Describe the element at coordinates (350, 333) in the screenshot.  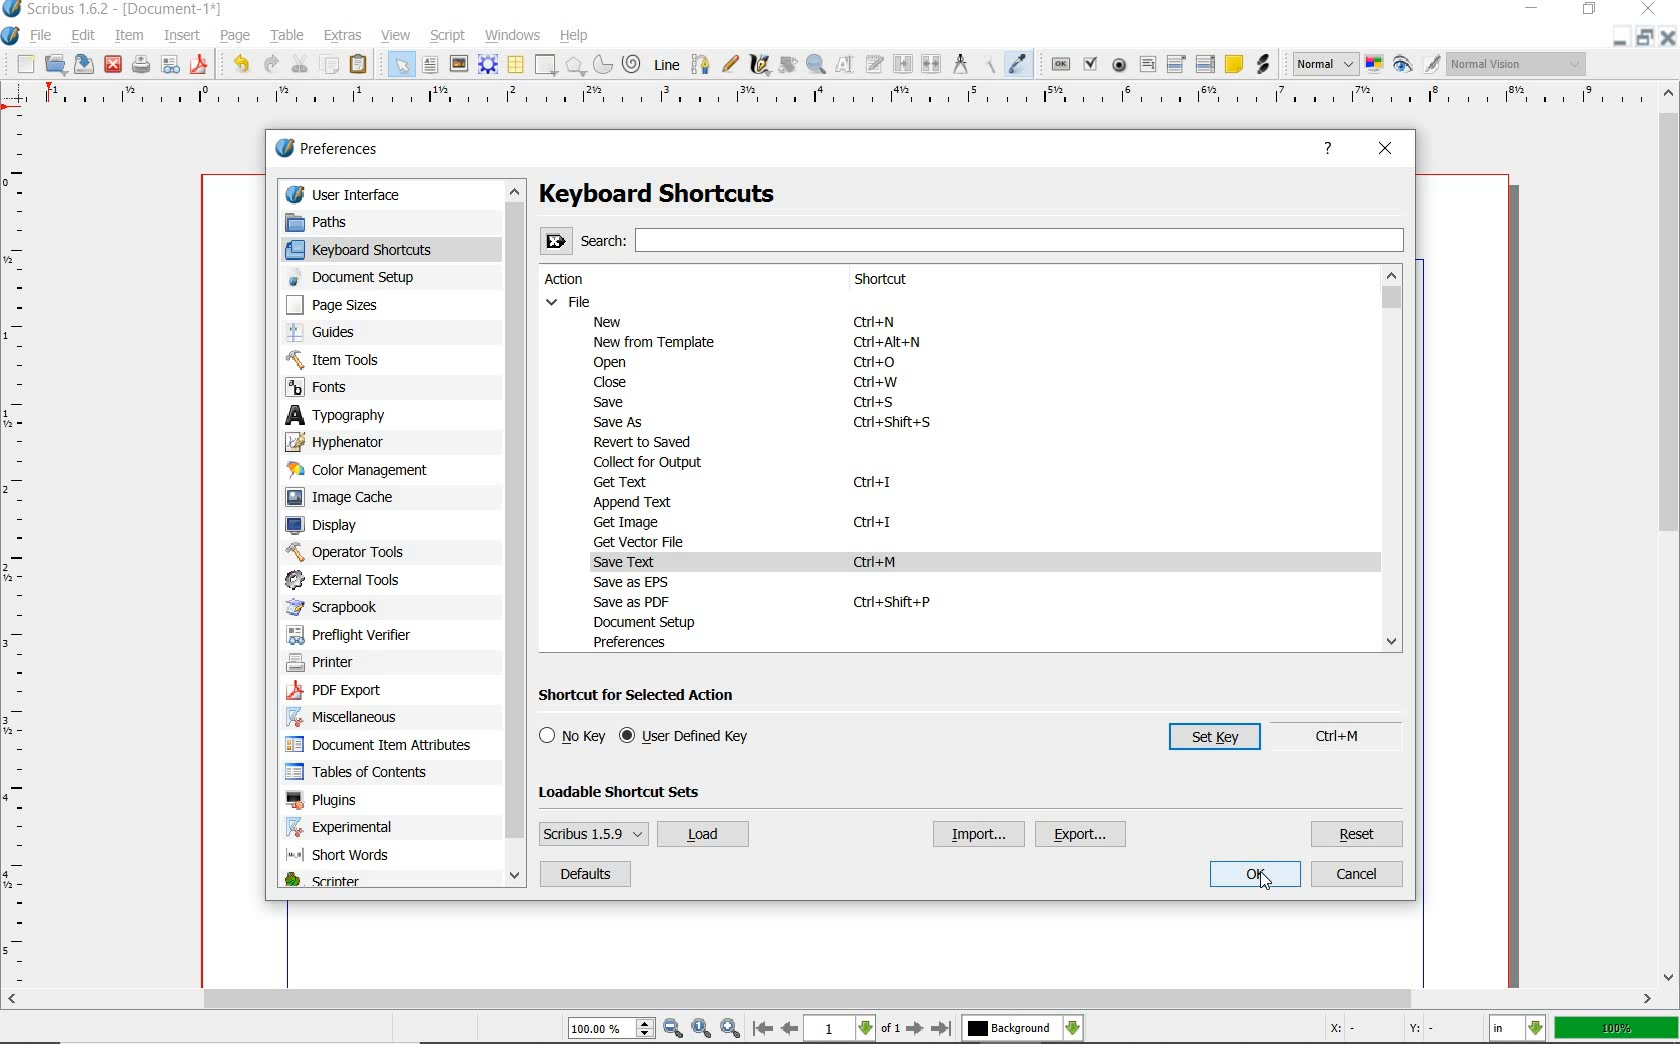
I see `guides` at that location.